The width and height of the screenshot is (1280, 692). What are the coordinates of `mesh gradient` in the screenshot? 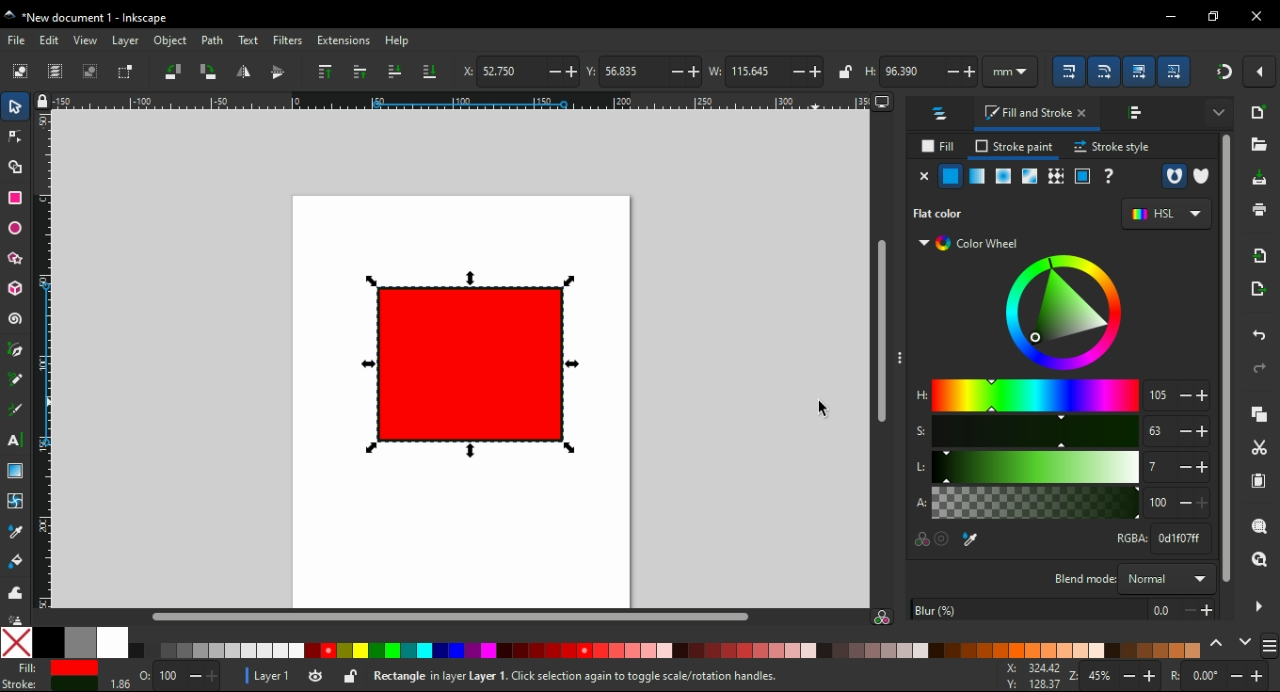 It's located at (977, 177).